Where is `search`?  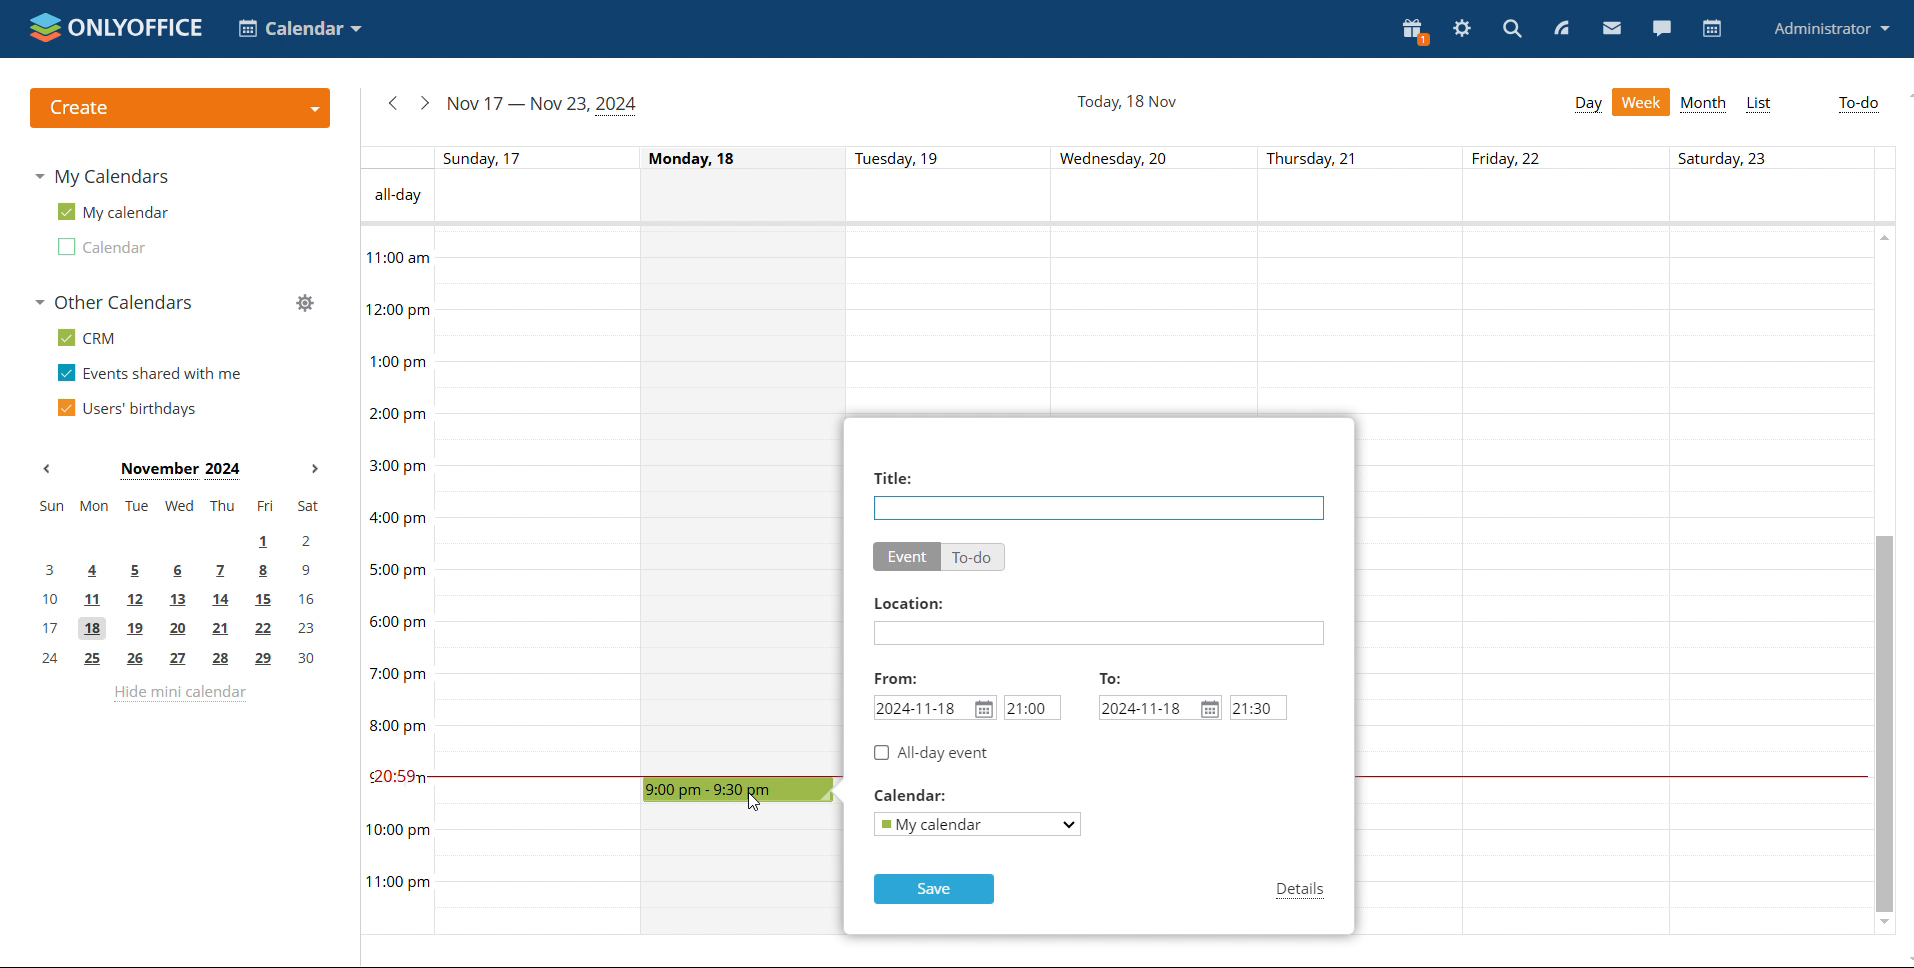 search is located at coordinates (1513, 28).